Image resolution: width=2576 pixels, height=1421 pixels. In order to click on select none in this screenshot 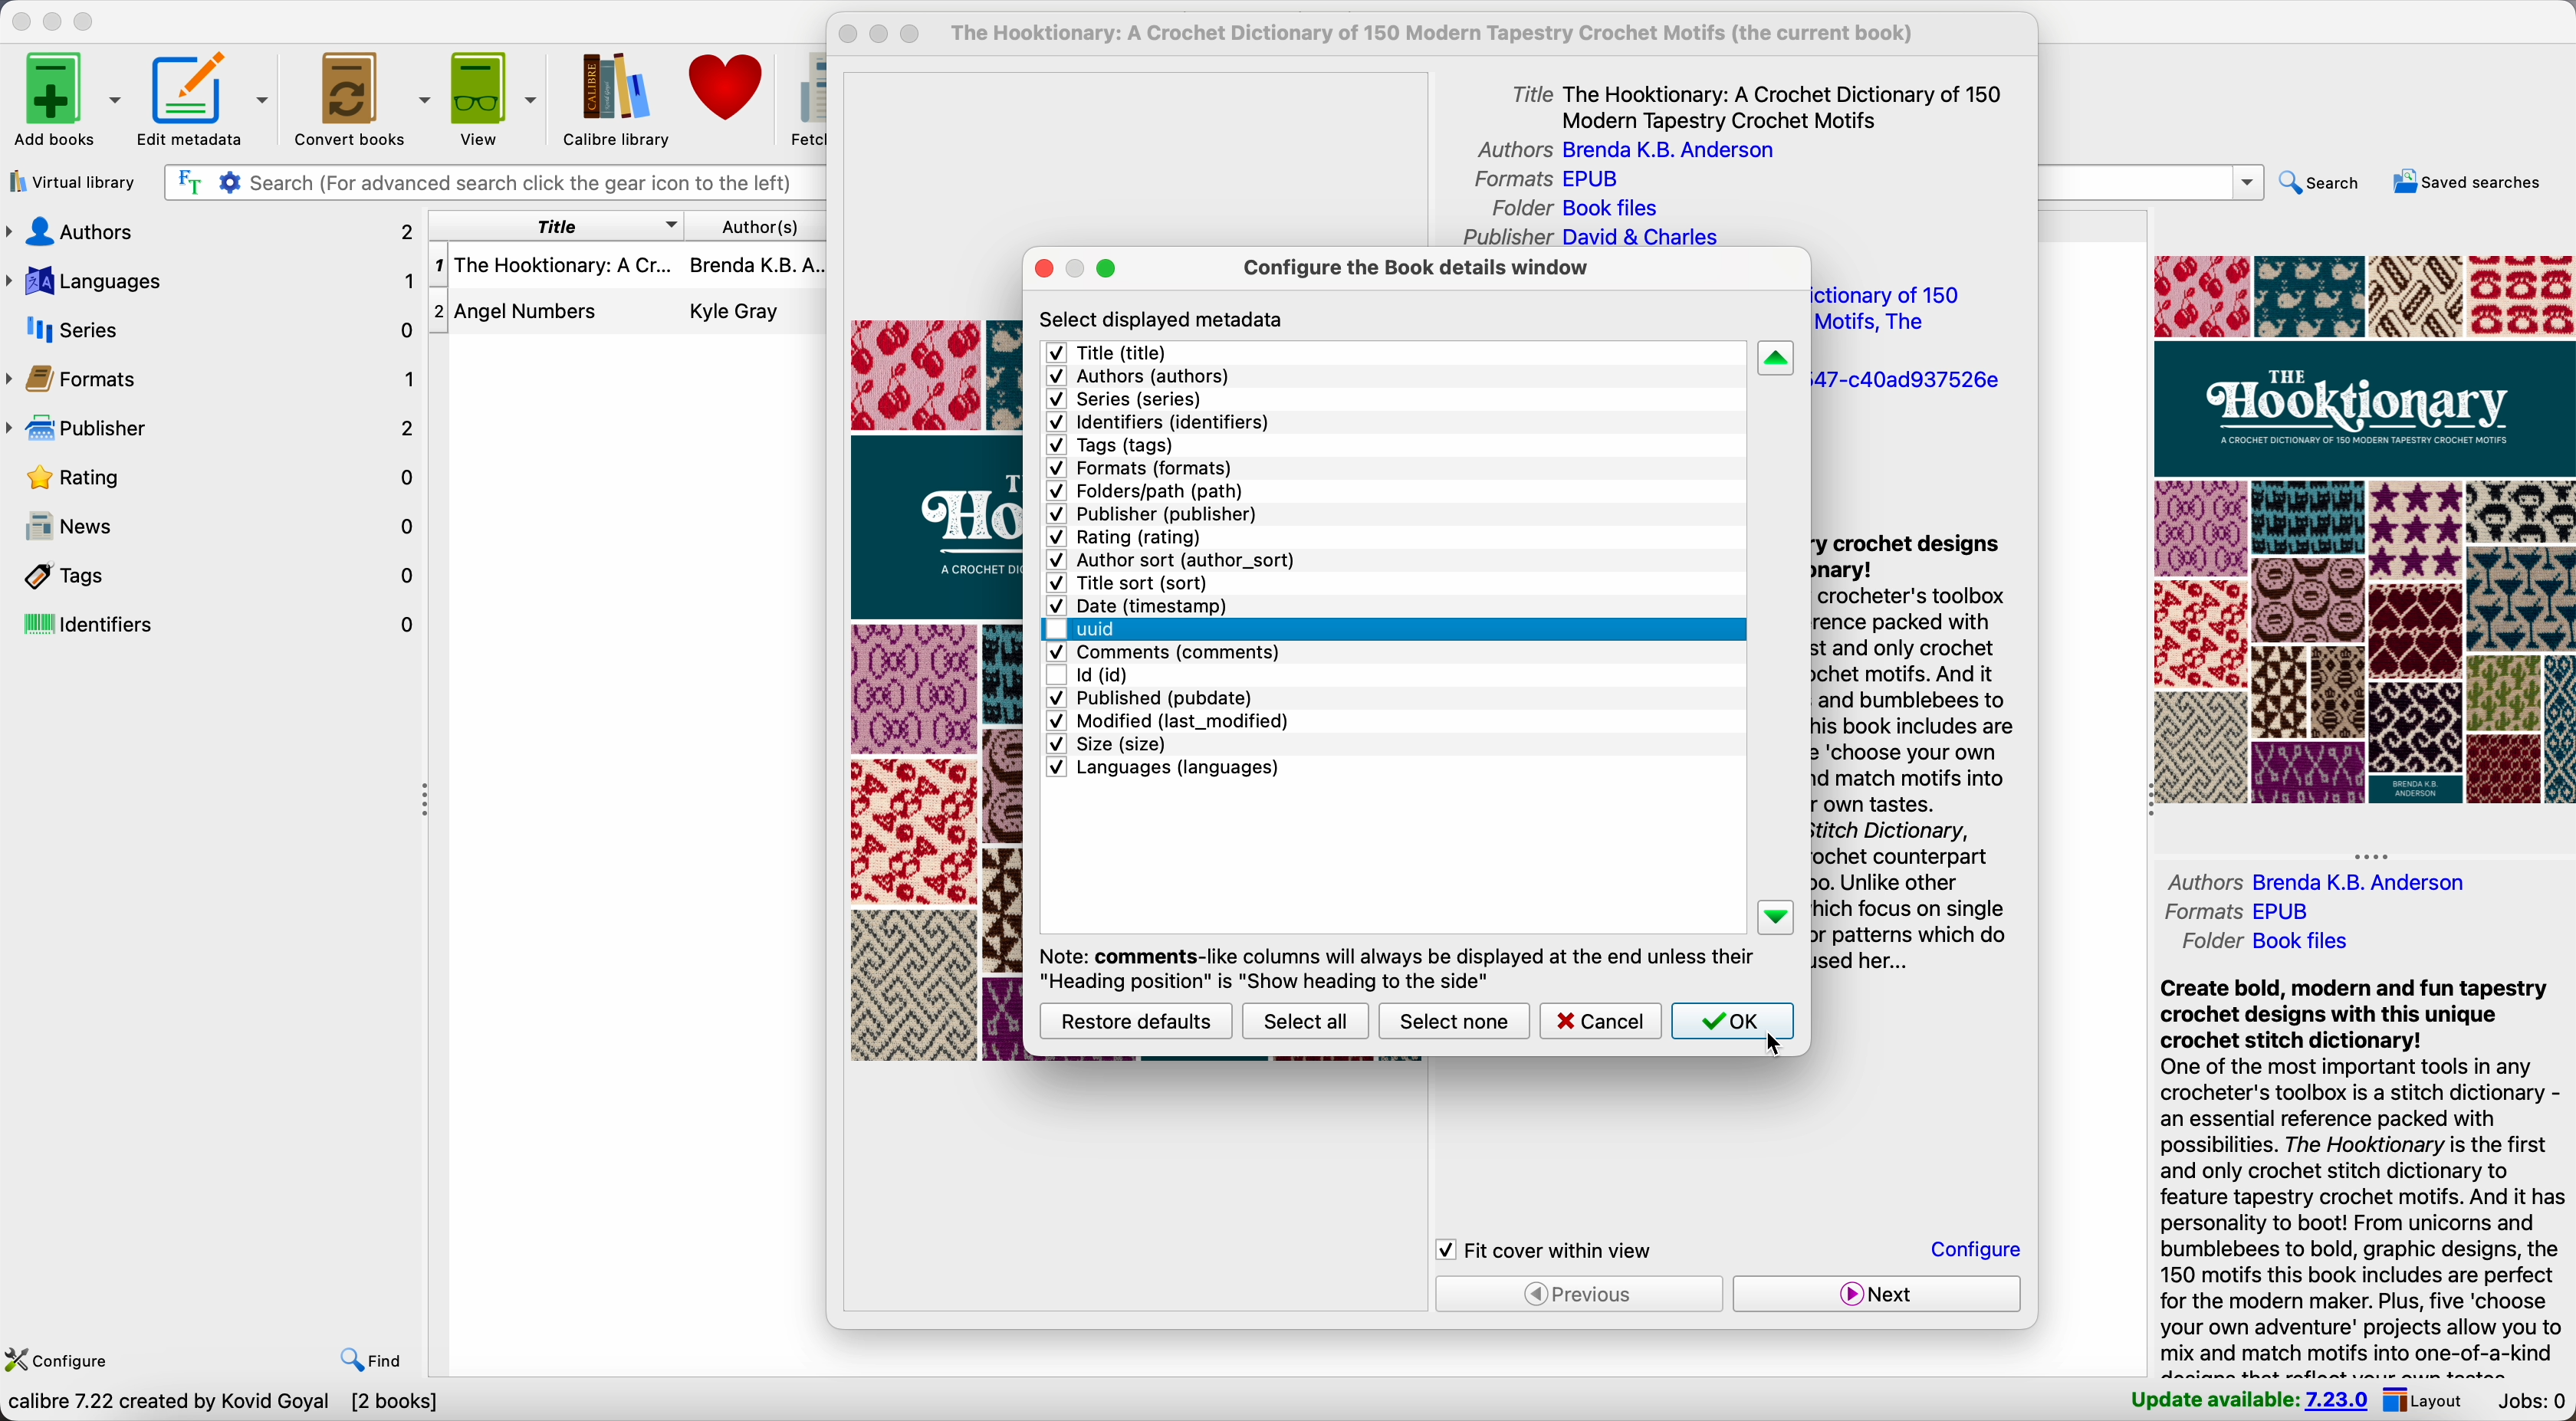, I will do `click(1454, 1023)`.